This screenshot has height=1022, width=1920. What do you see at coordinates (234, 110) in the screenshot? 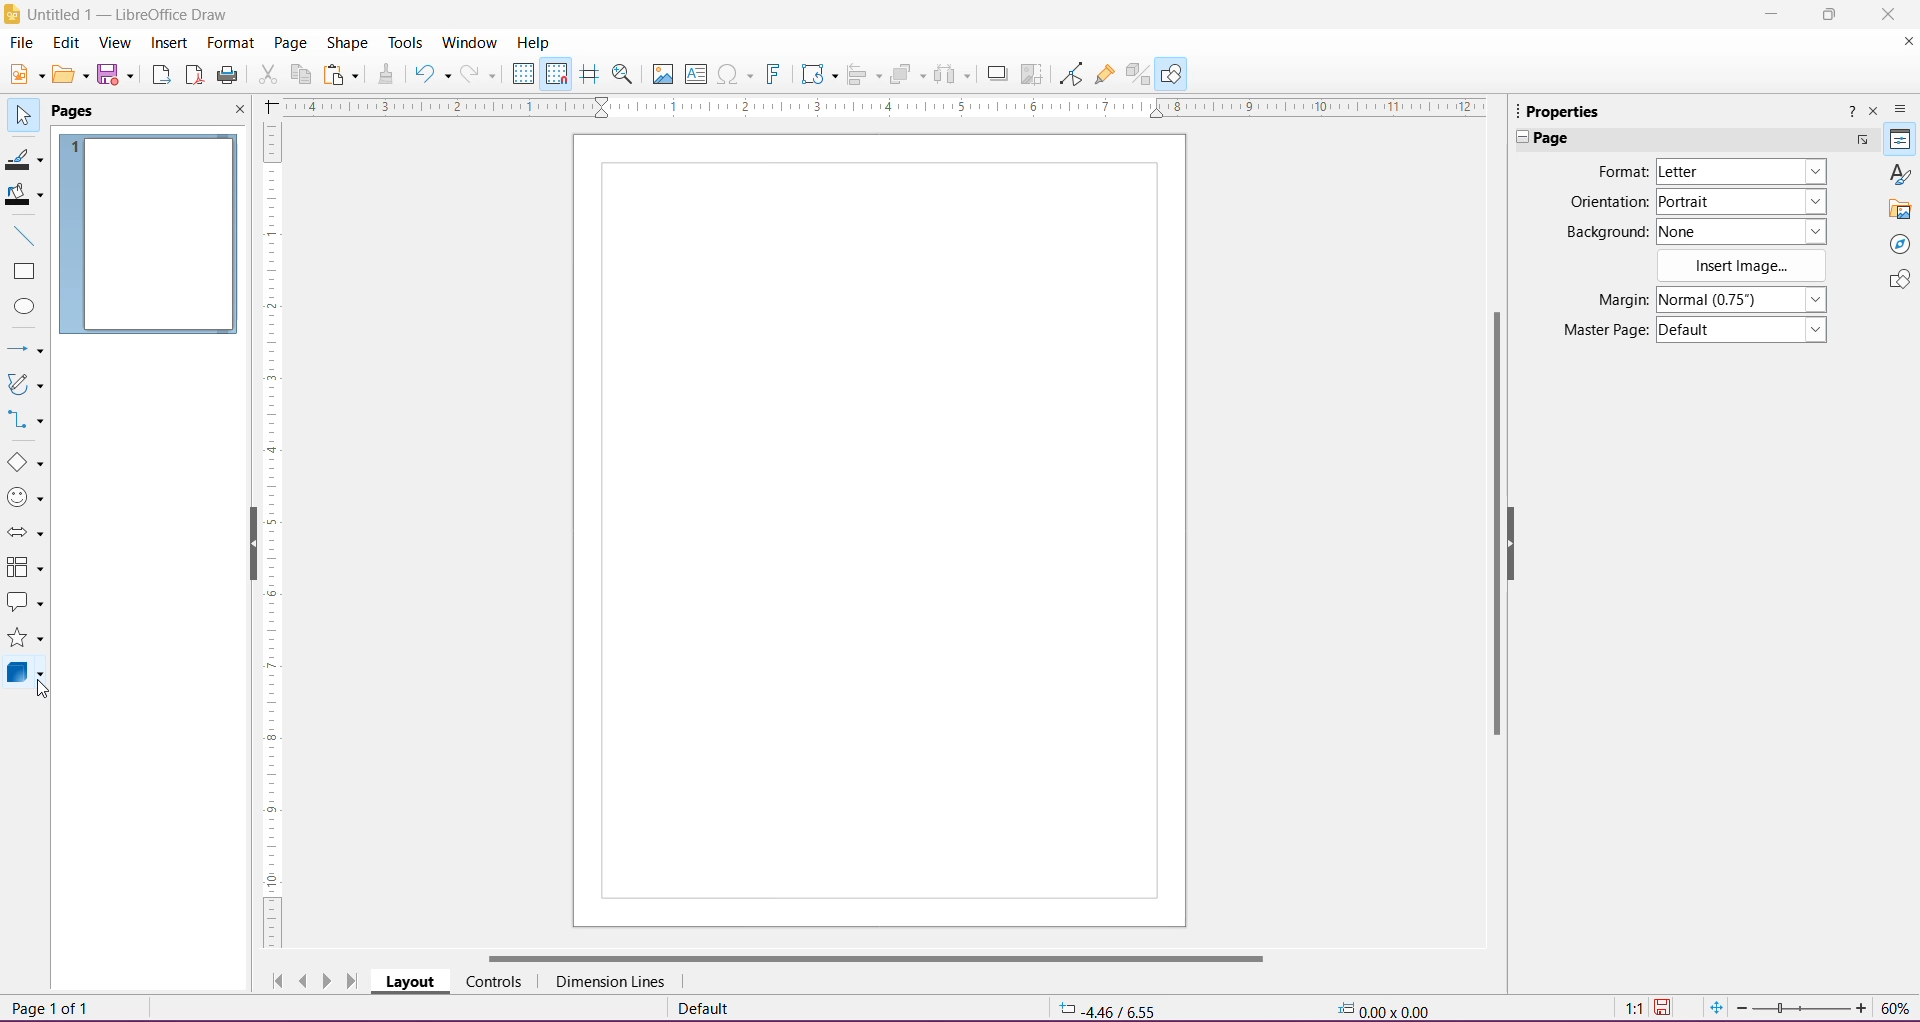
I see `Close Pane` at bounding box center [234, 110].